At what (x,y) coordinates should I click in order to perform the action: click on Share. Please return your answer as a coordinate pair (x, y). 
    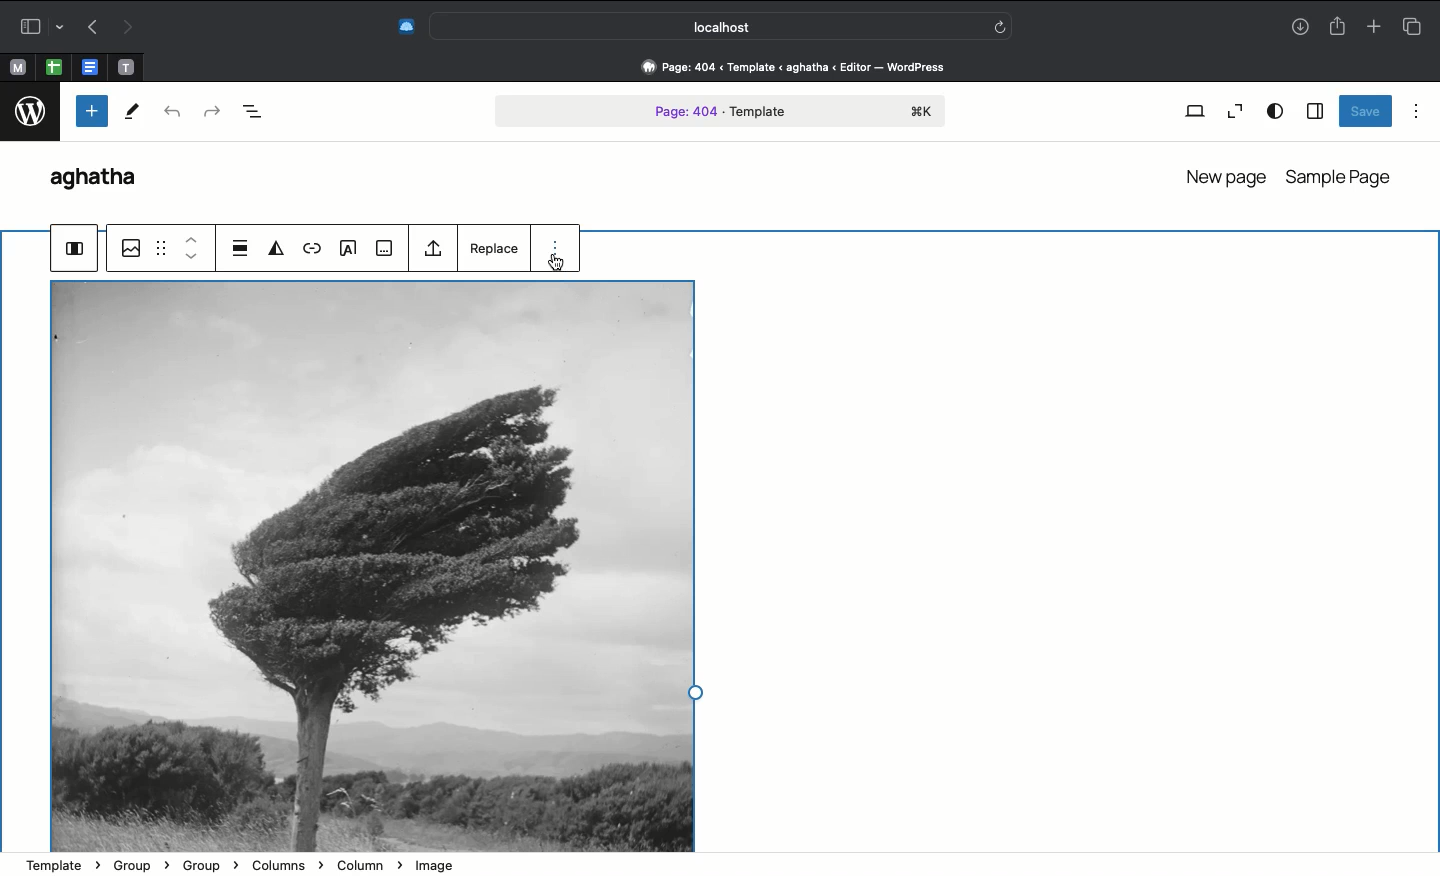
    Looking at the image, I should click on (1336, 24).